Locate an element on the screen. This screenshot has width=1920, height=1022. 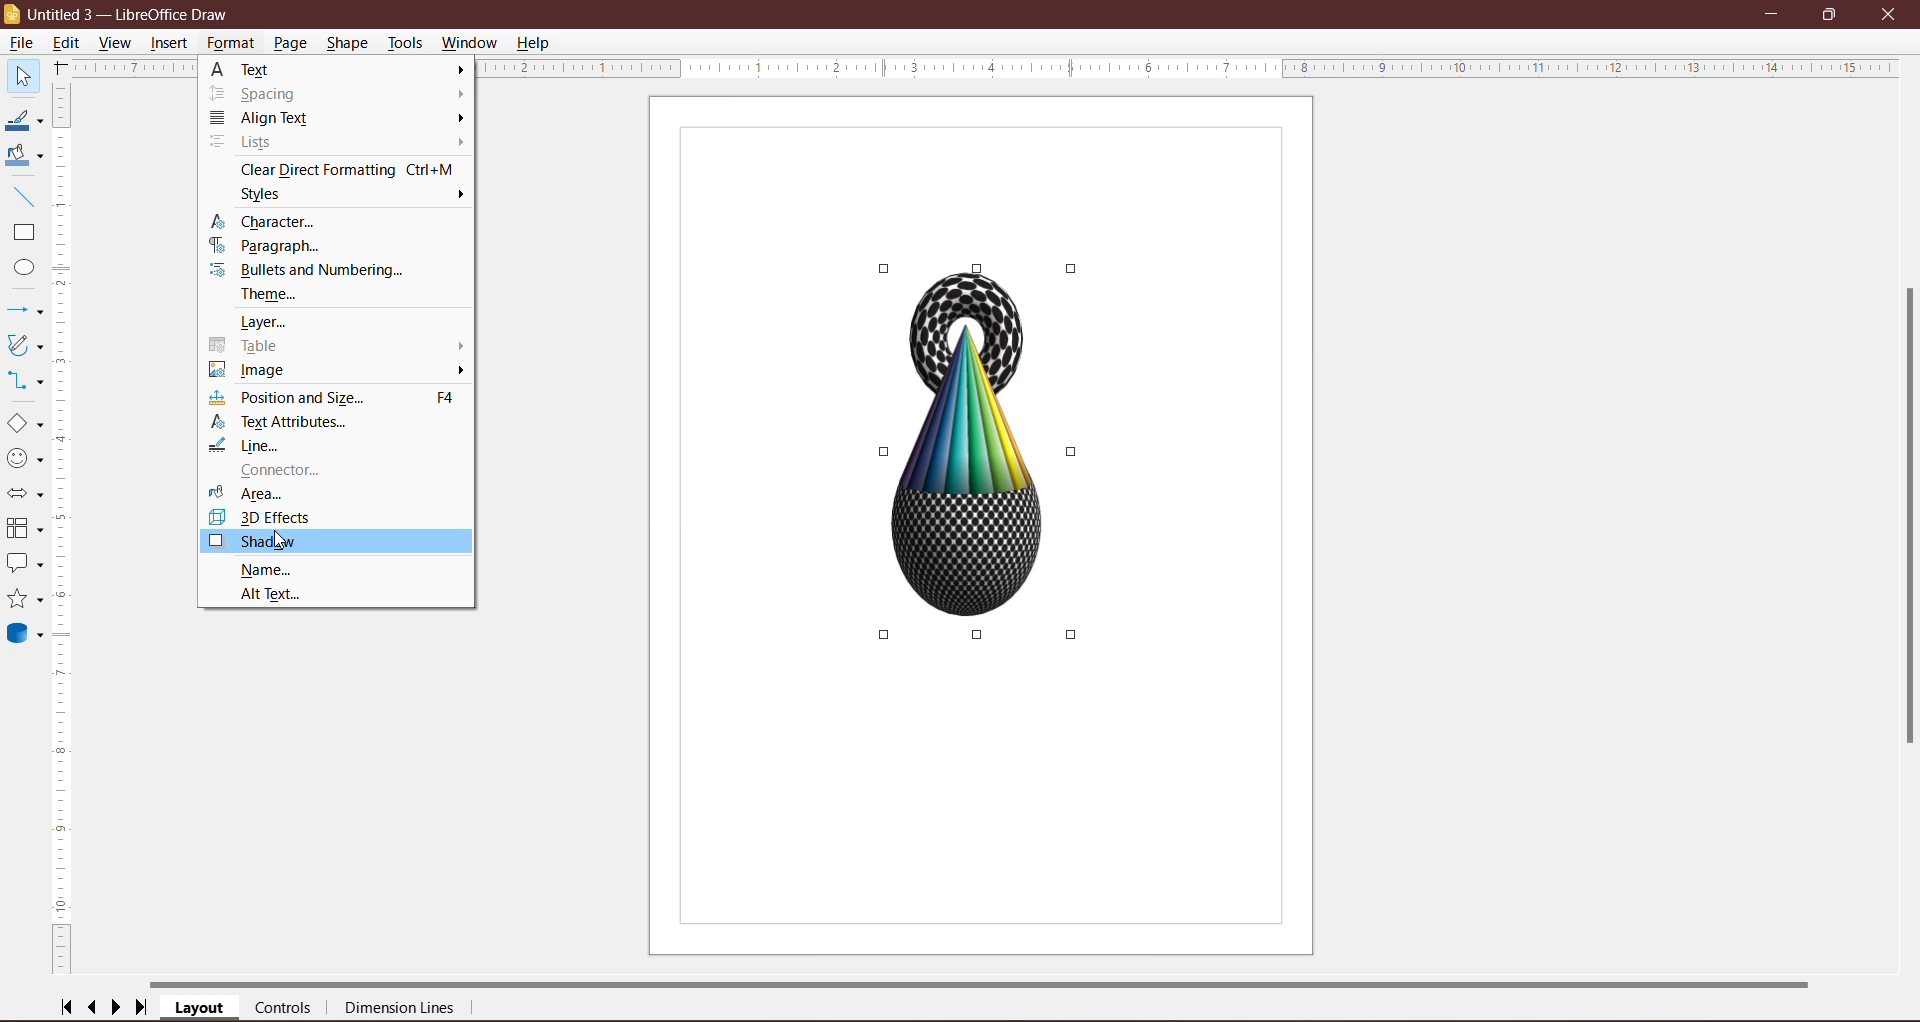
Image is located at coordinates (261, 371).